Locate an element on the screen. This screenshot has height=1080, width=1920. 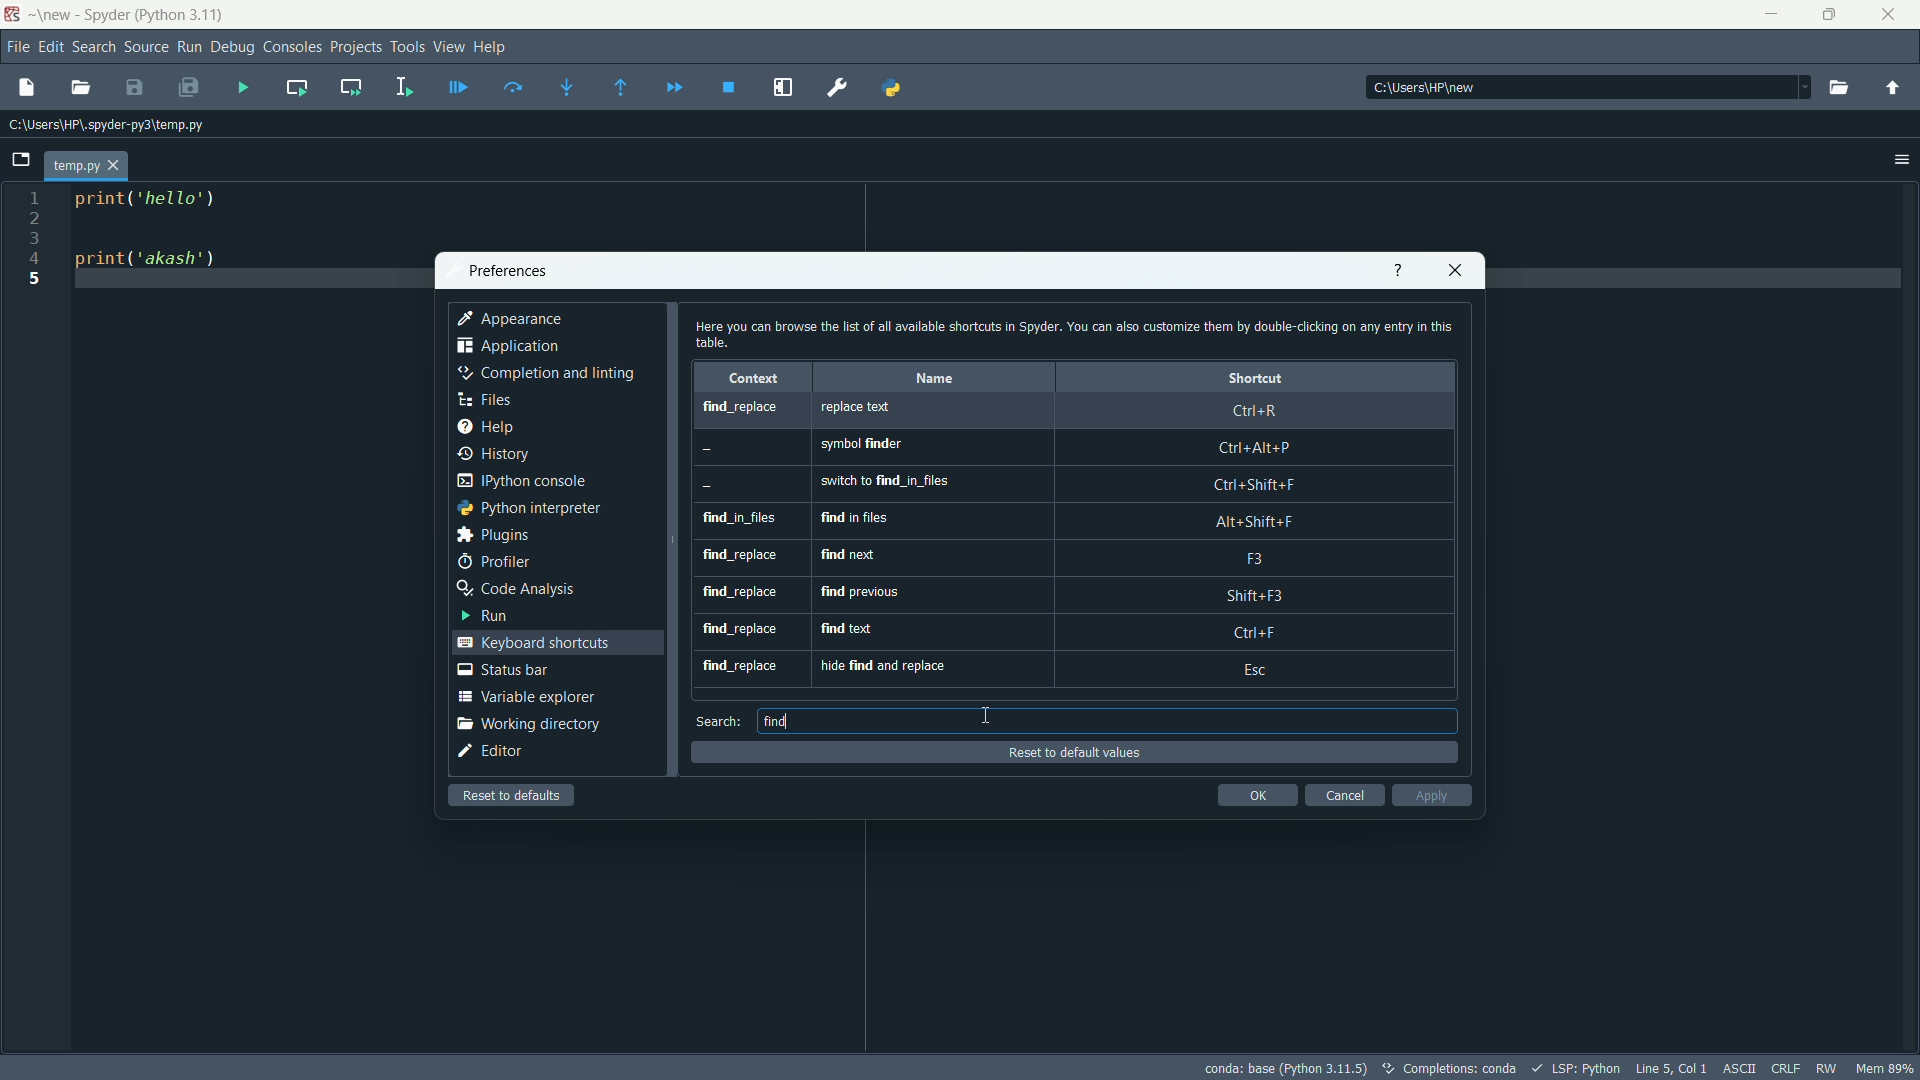
Mem 88% is located at coordinates (1886, 1068).